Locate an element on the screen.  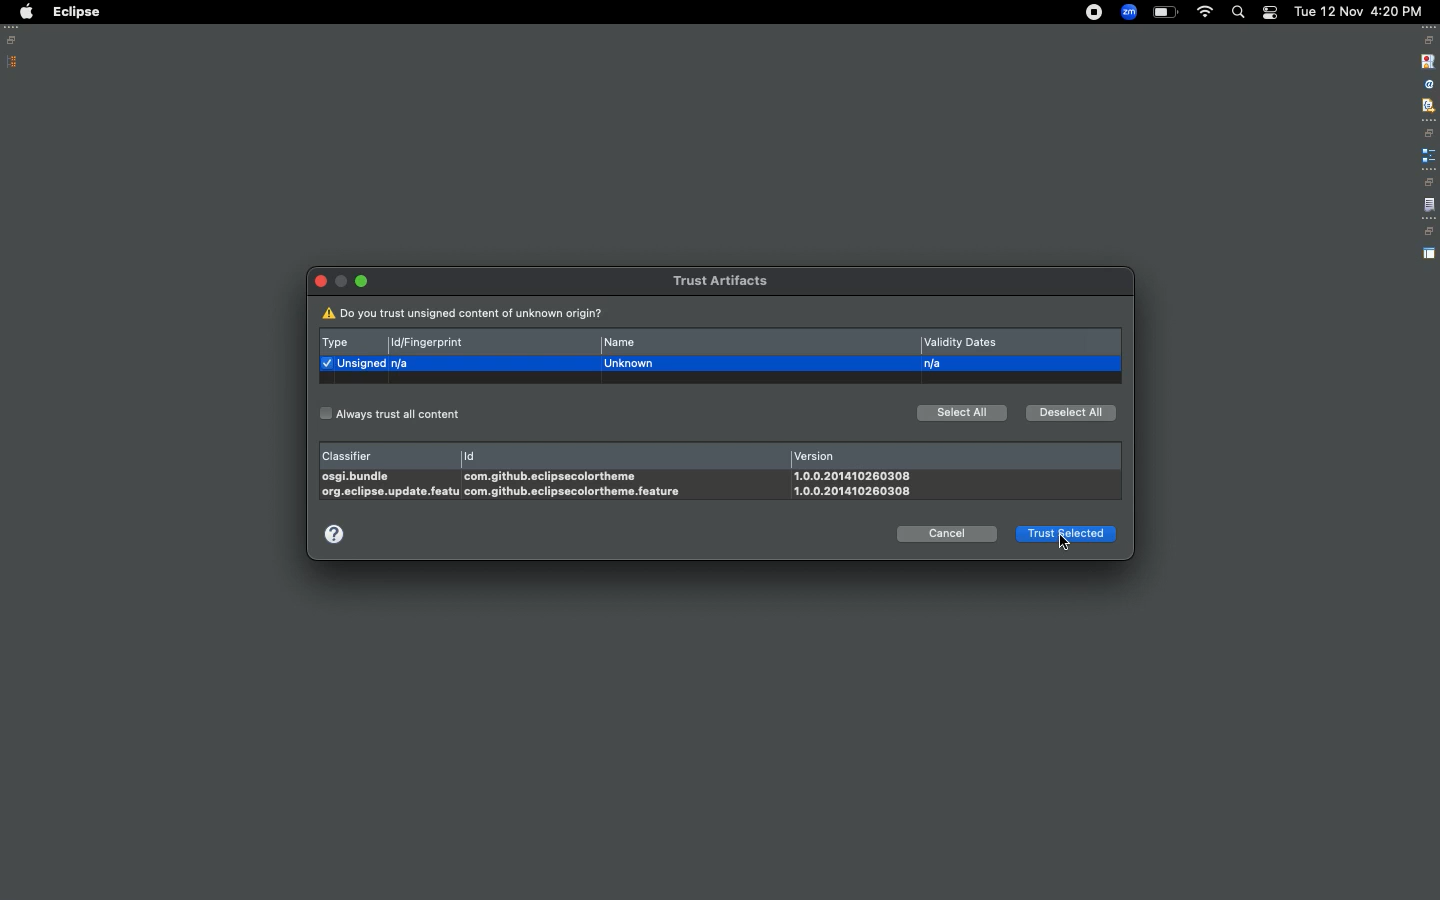
Internet is located at coordinates (1205, 14).